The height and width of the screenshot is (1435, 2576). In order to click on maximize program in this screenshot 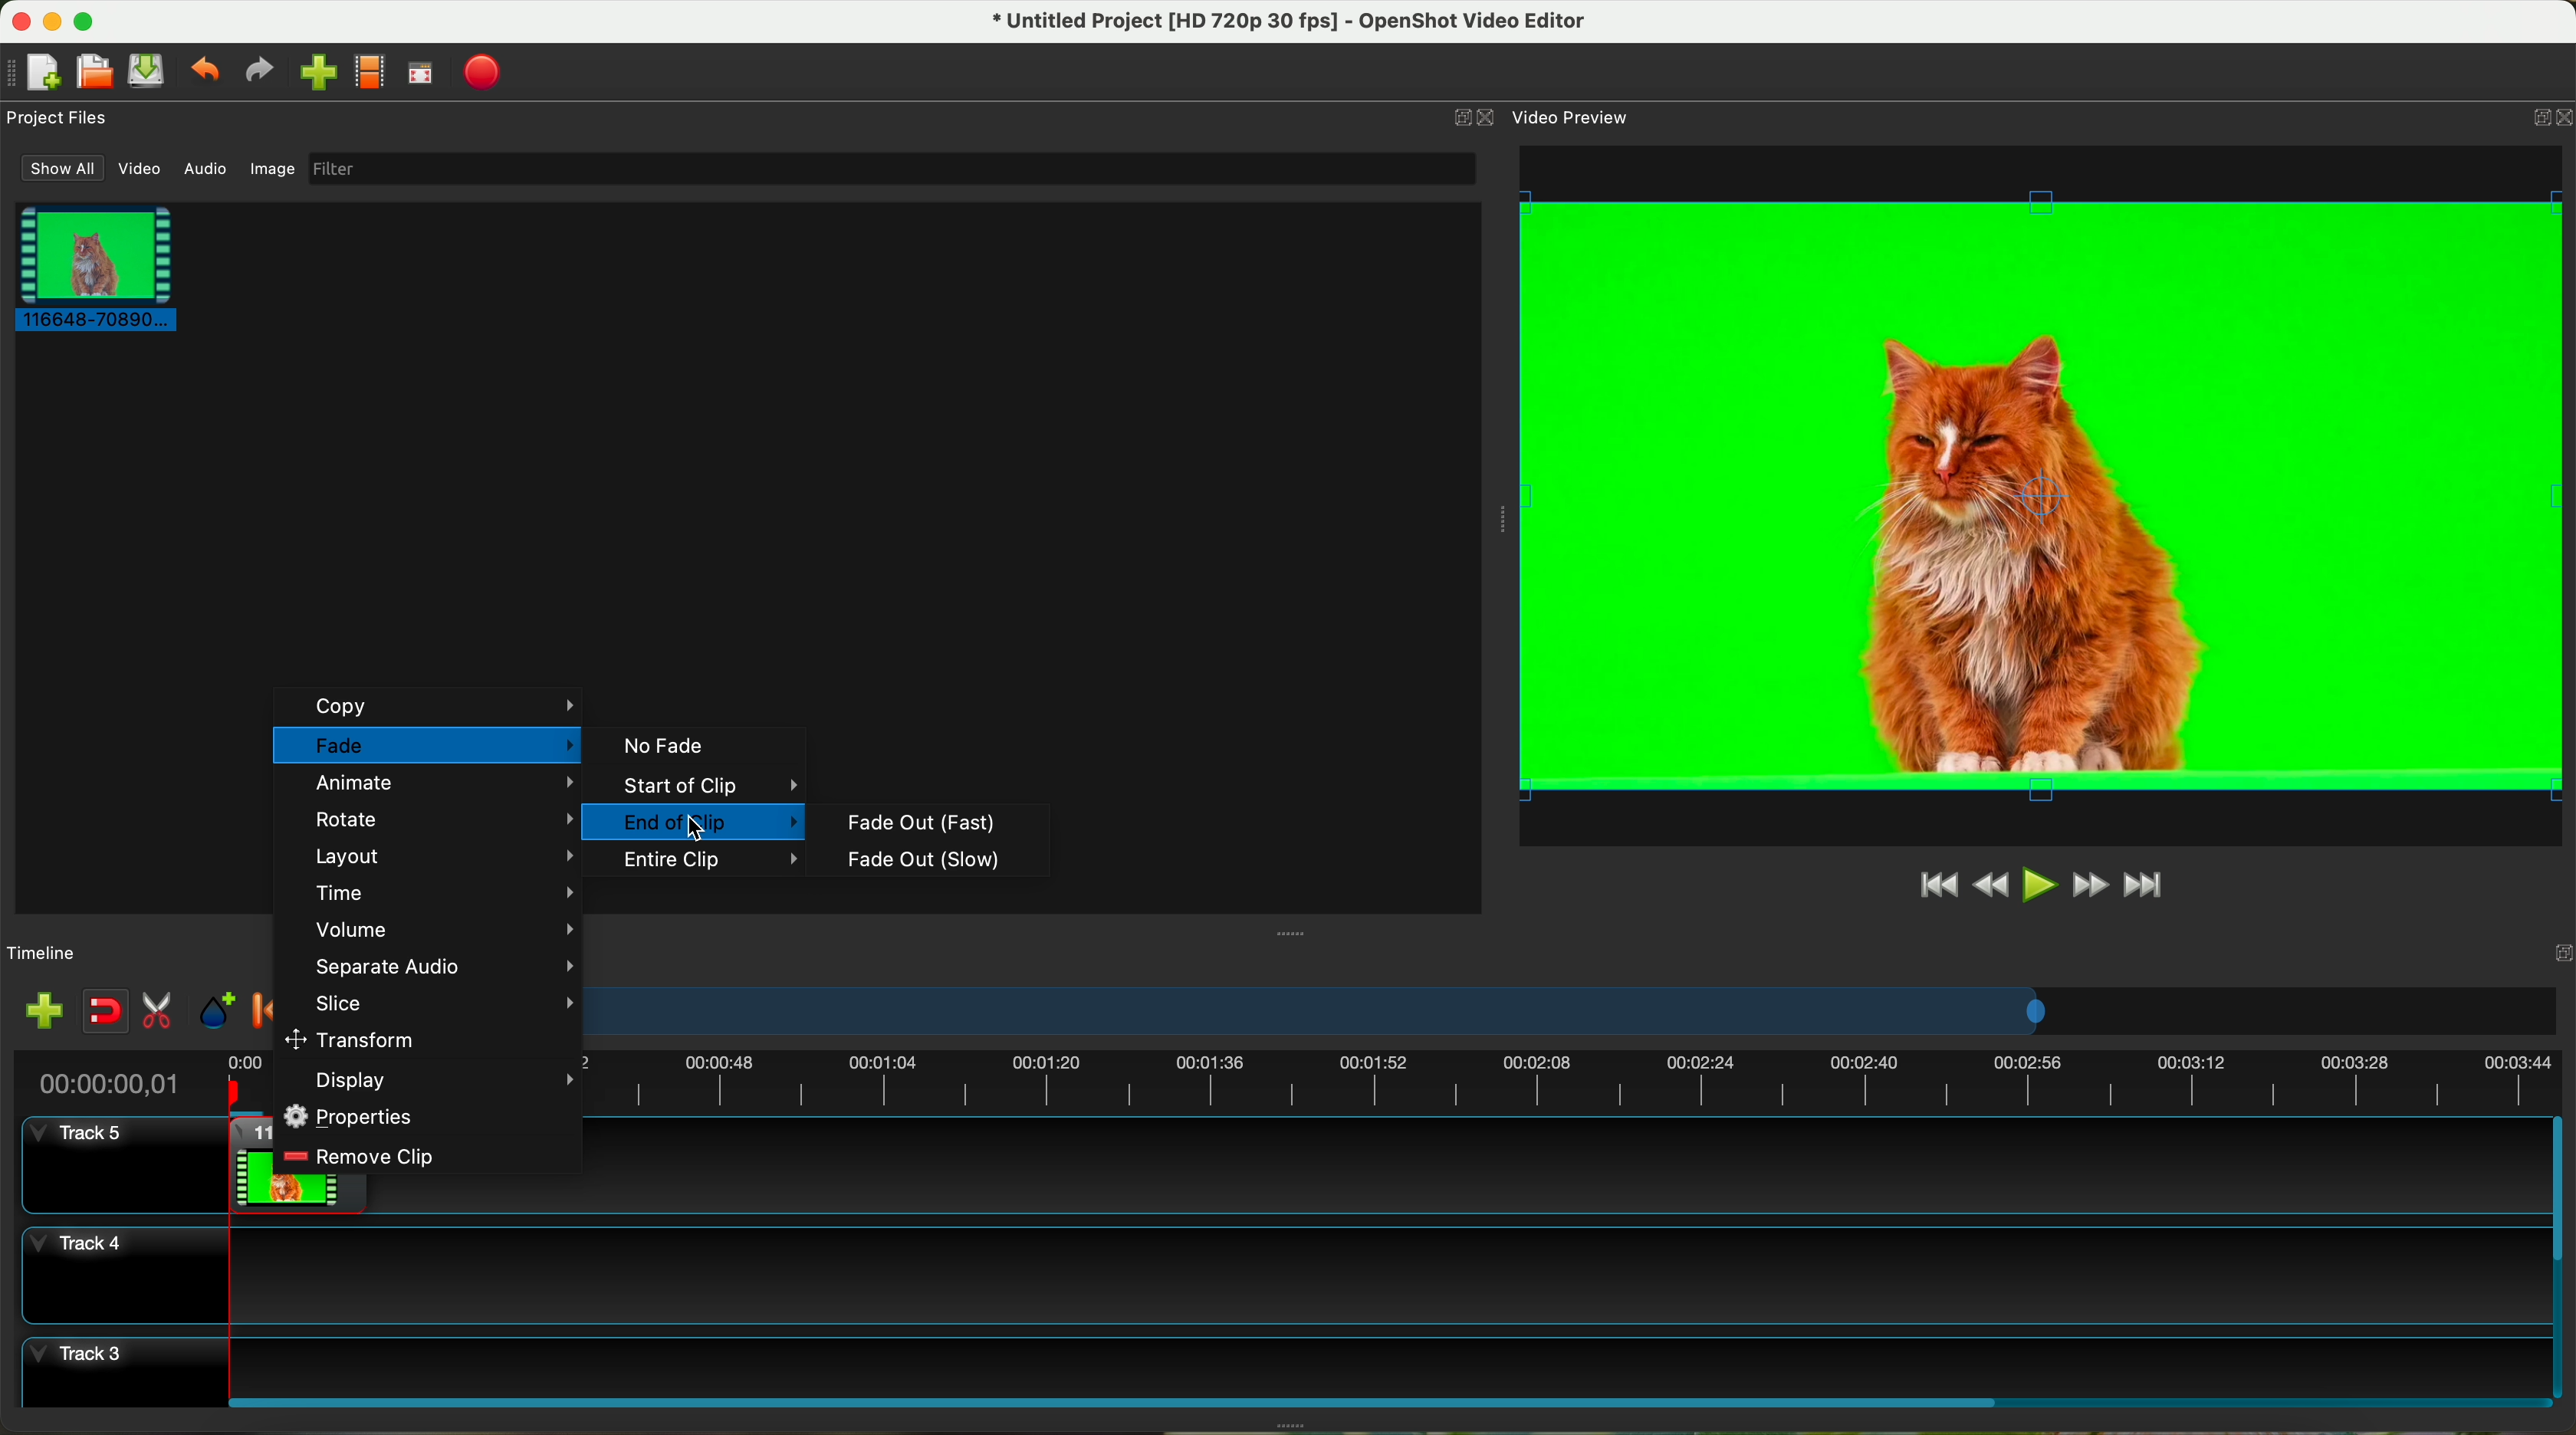, I will do `click(87, 21)`.